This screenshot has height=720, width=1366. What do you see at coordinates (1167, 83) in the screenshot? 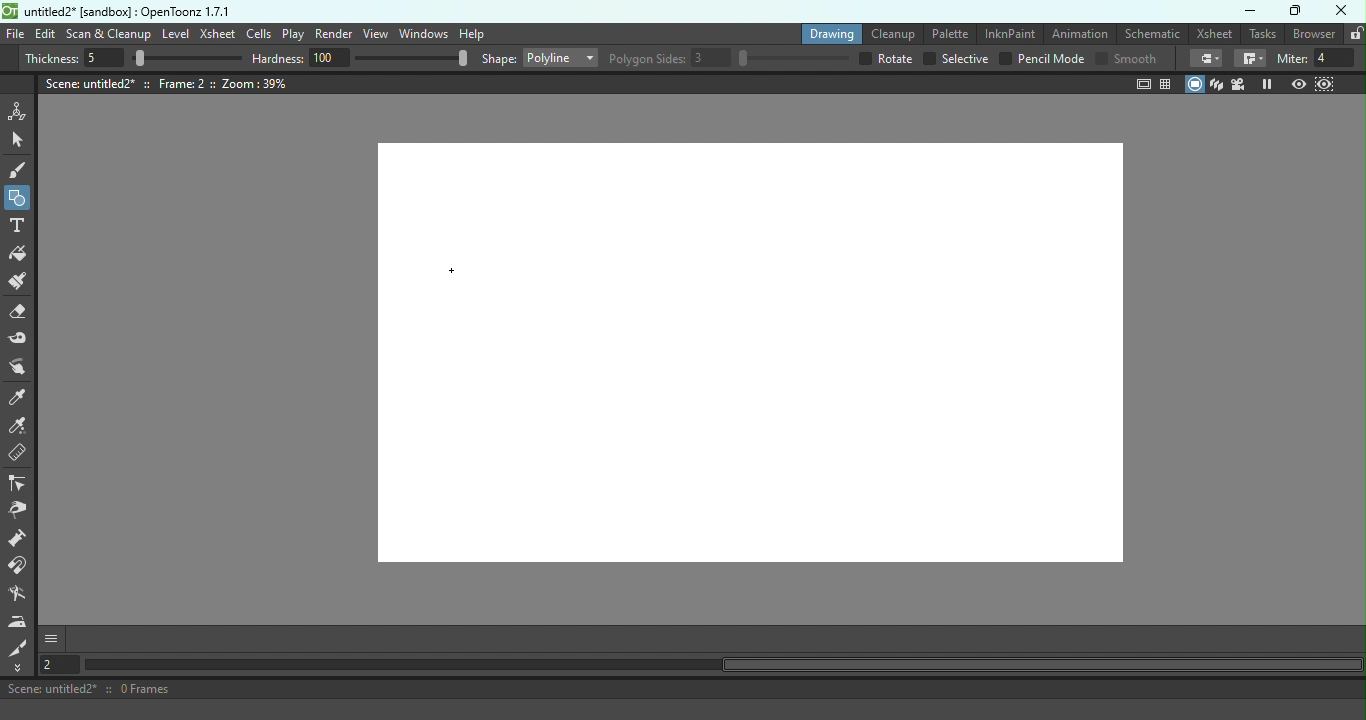
I see `Field guide` at bounding box center [1167, 83].